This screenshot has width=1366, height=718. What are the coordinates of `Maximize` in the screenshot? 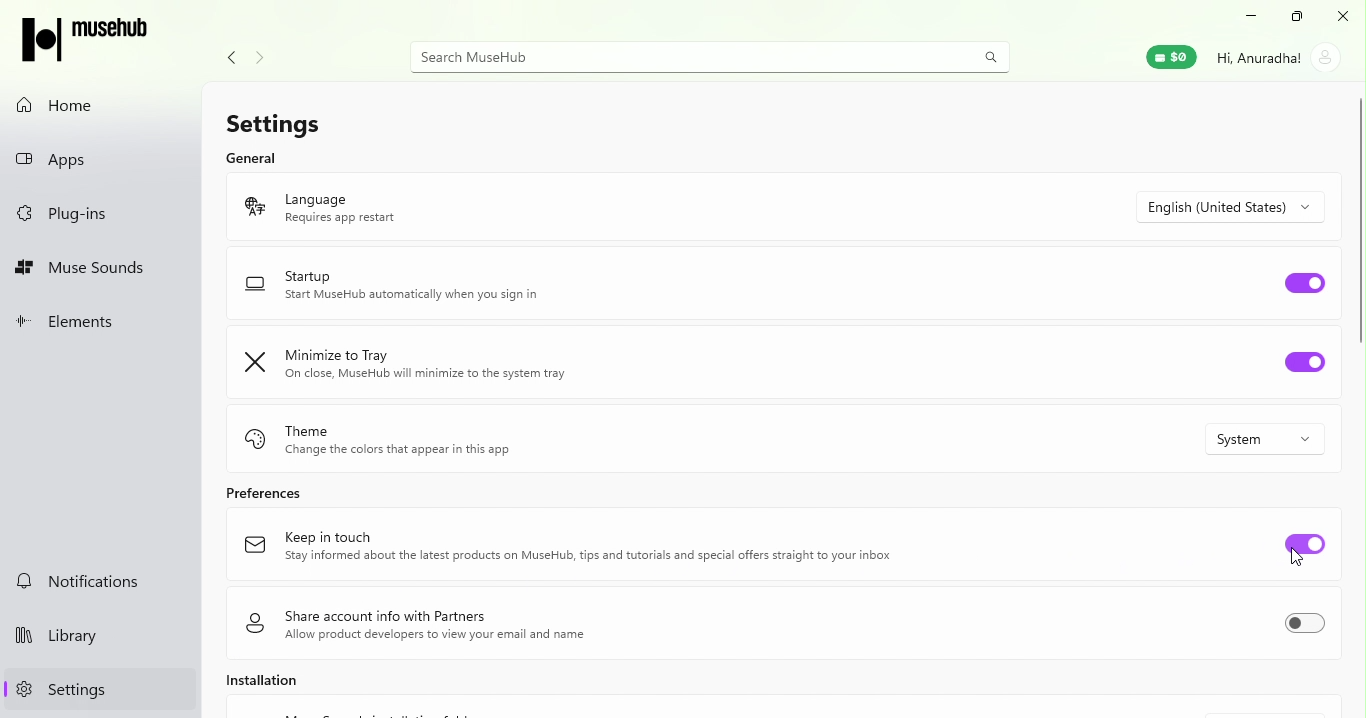 It's located at (1295, 17).